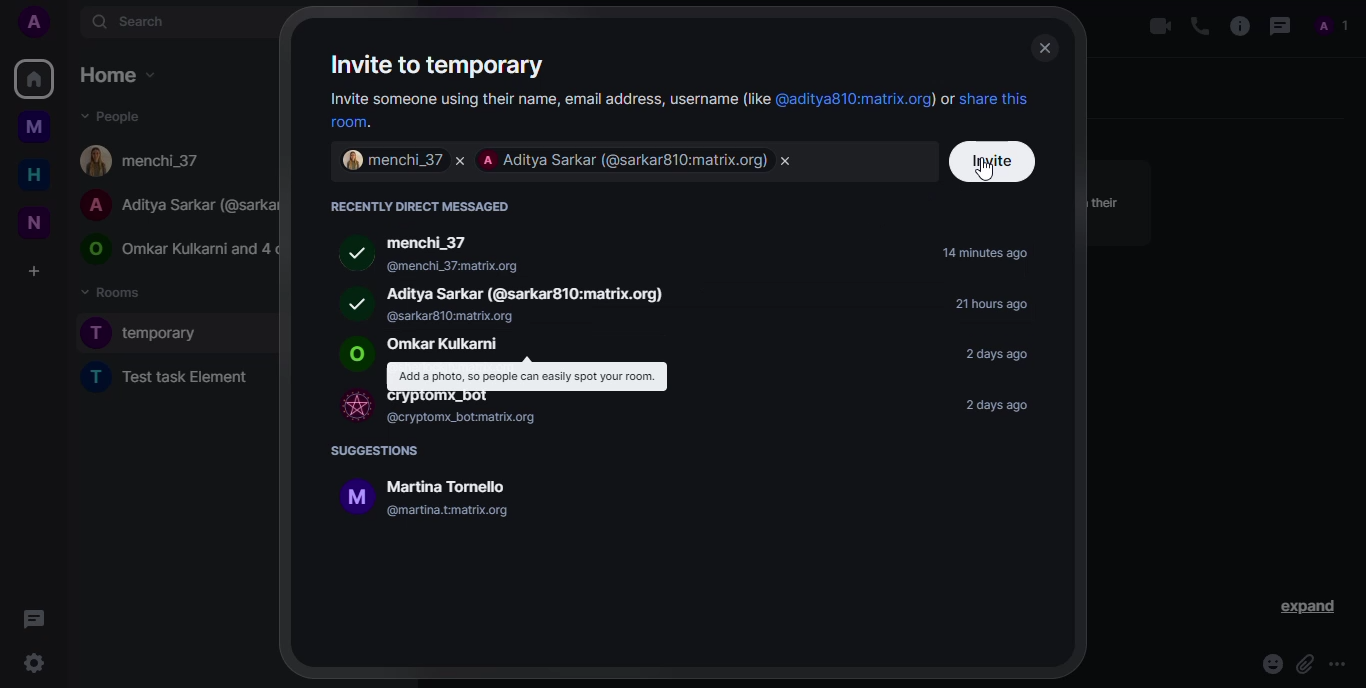 Image resolution: width=1366 pixels, height=688 pixels. Describe the element at coordinates (444, 345) in the screenshot. I see `‘Omkar Kulkarni` at that location.